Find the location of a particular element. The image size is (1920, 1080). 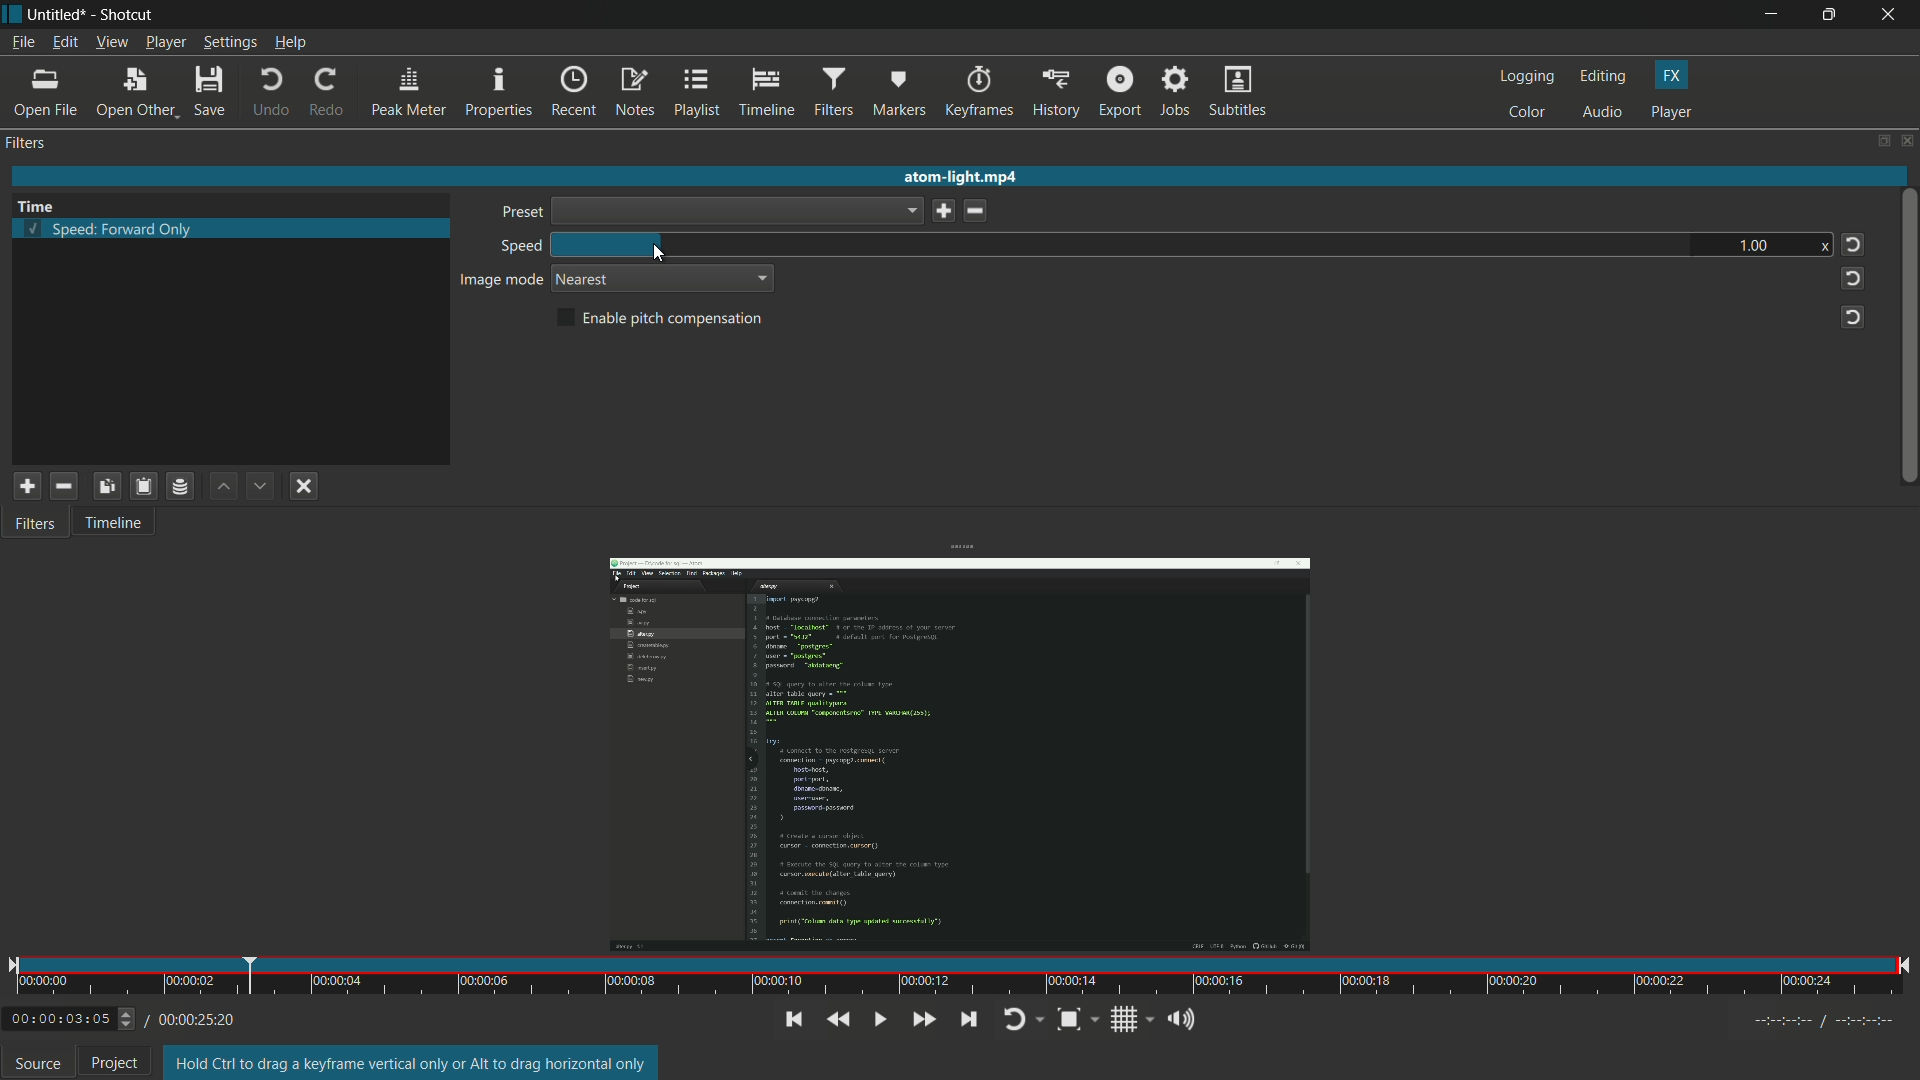

editing is located at coordinates (1604, 77).